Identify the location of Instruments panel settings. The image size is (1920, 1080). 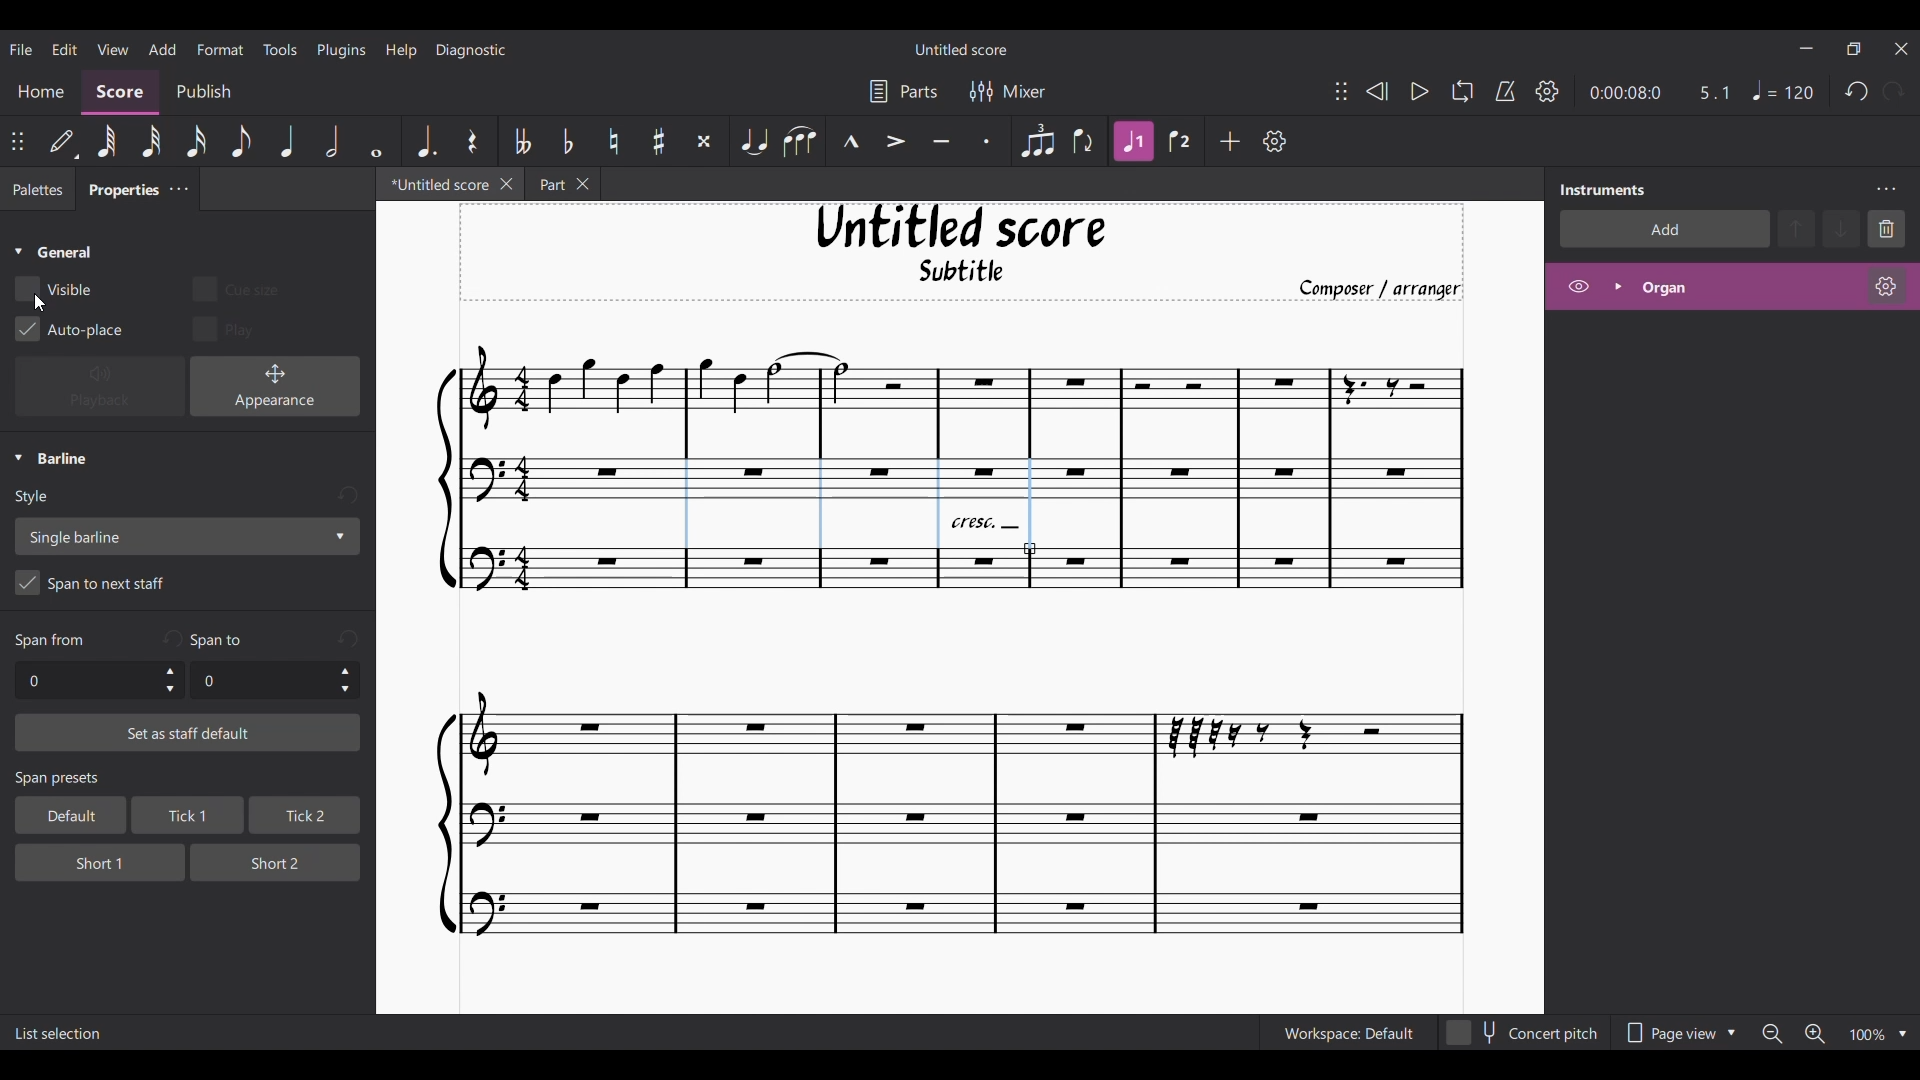
(1886, 189).